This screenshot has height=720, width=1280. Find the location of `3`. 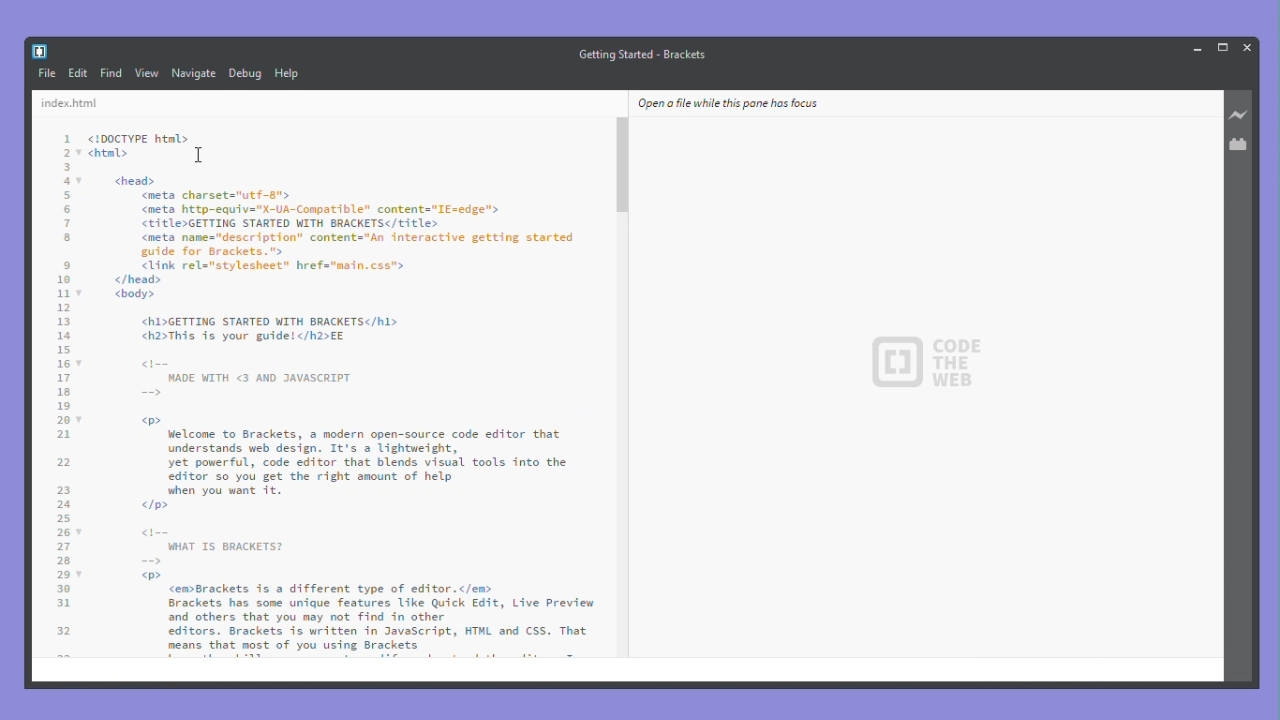

3 is located at coordinates (65, 168).